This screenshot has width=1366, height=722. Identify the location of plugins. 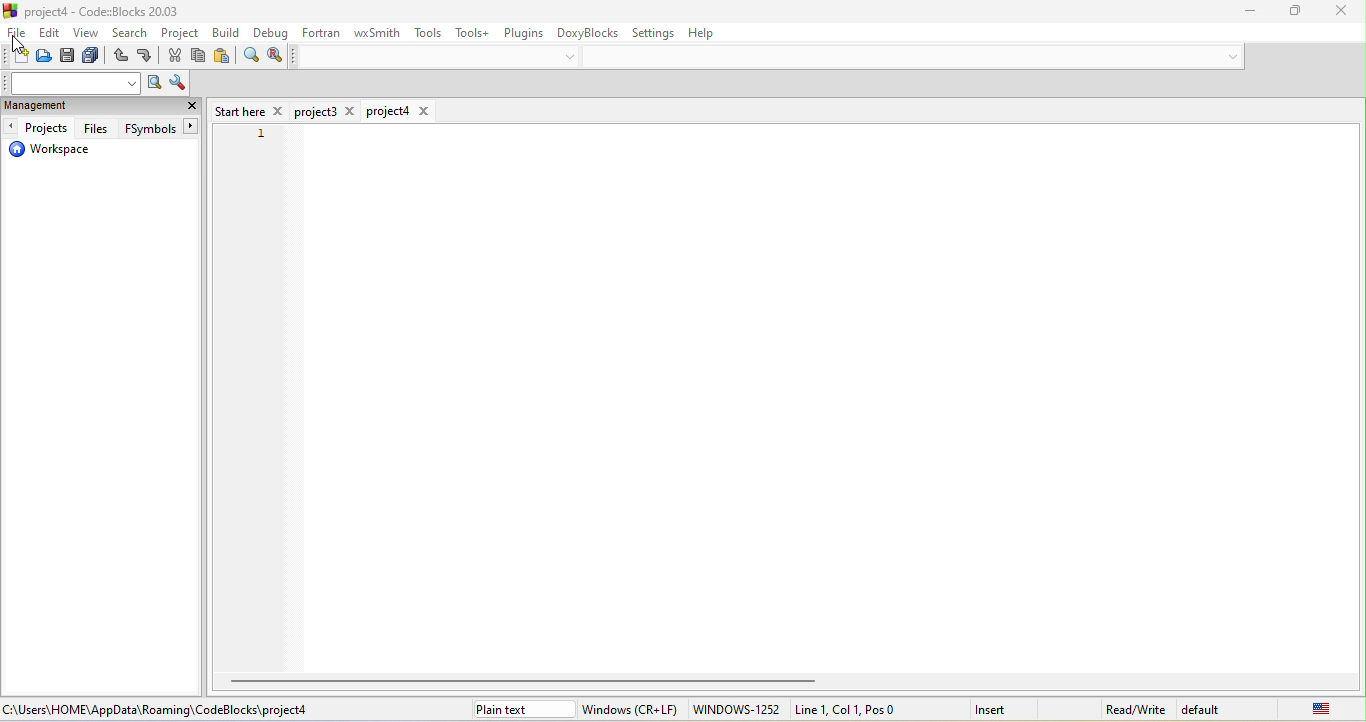
(524, 32).